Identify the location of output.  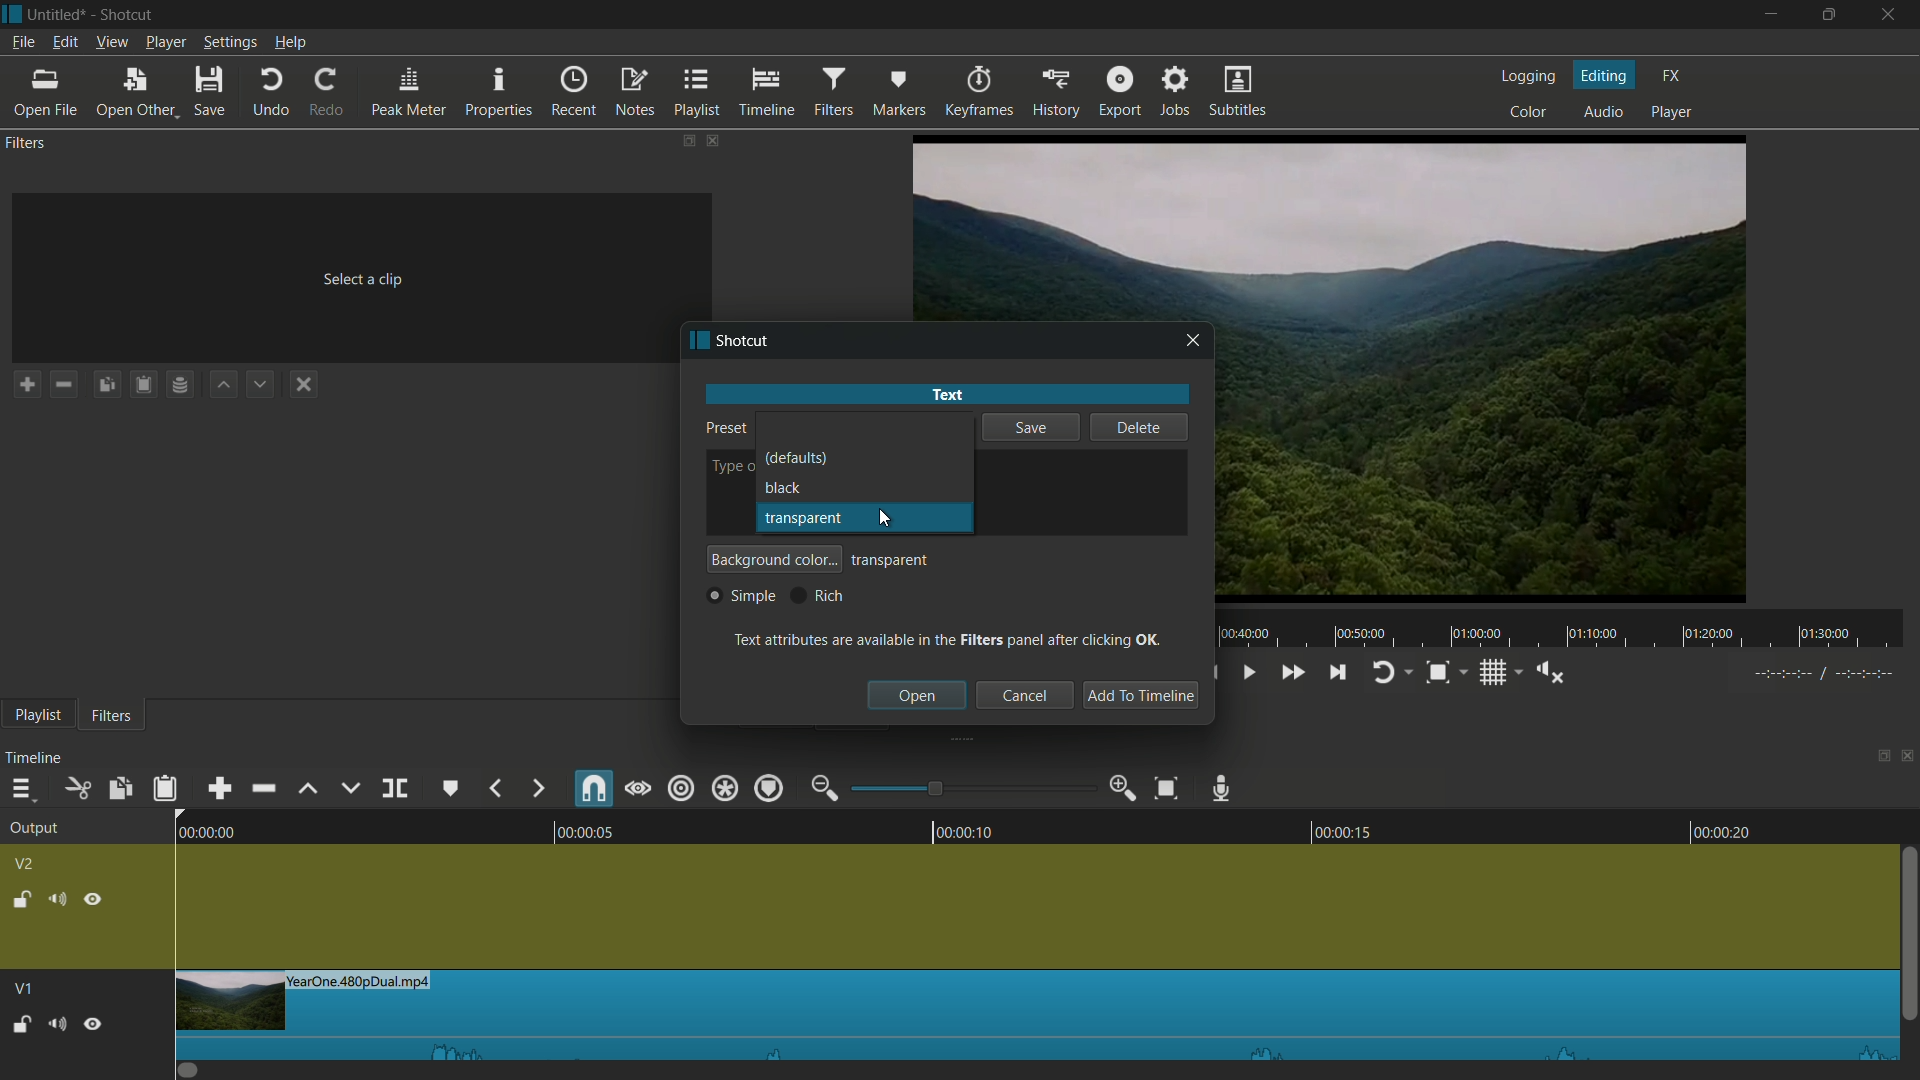
(32, 829).